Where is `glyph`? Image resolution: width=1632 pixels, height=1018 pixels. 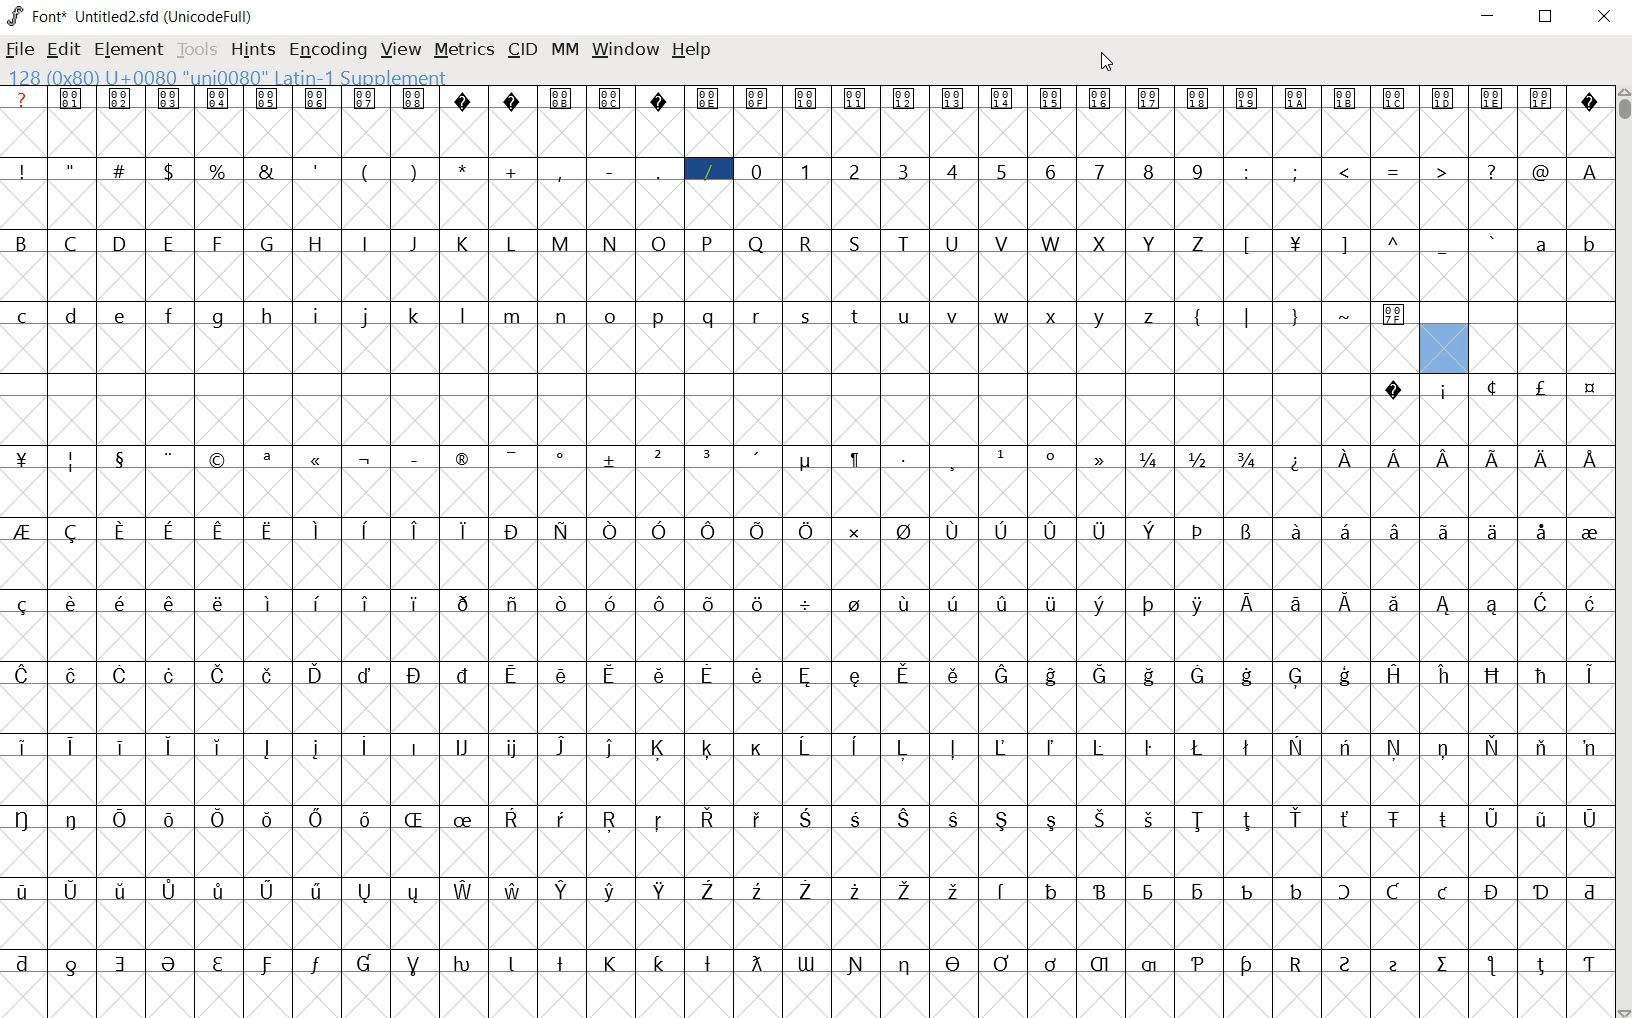
glyph is located at coordinates (316, 100).